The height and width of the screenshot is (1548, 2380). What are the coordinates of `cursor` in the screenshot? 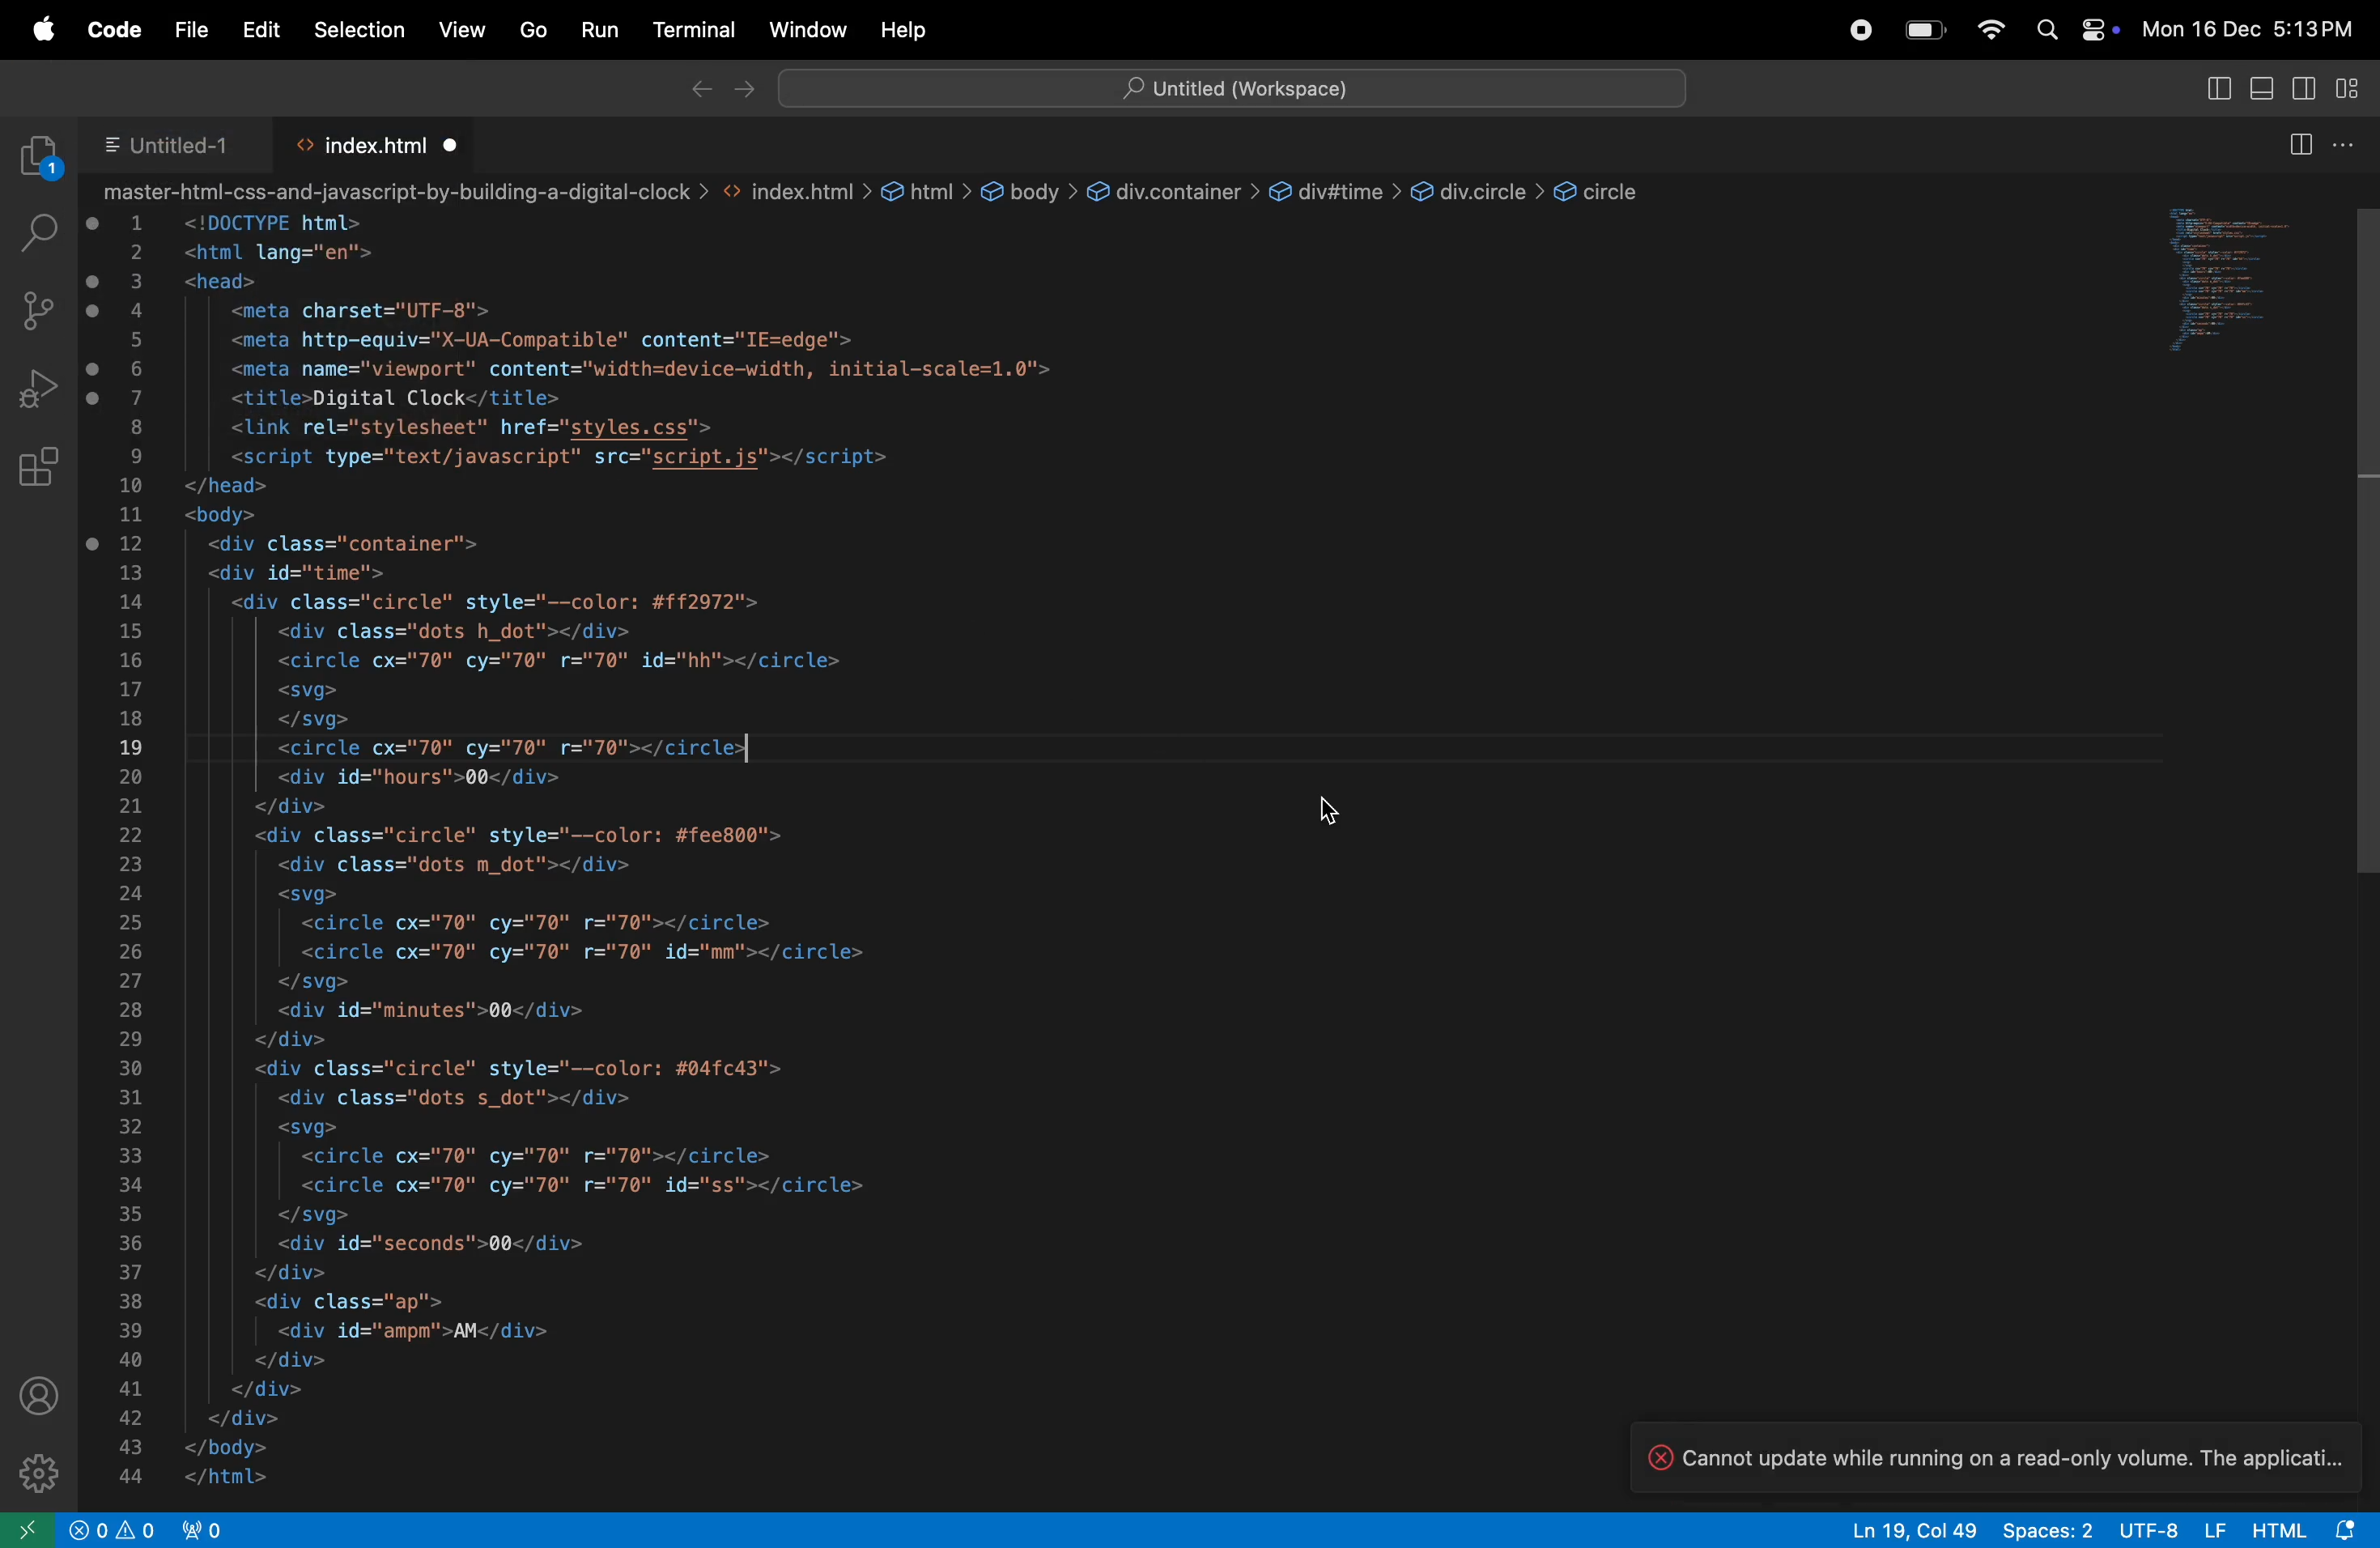 It's located at (1333, 809).